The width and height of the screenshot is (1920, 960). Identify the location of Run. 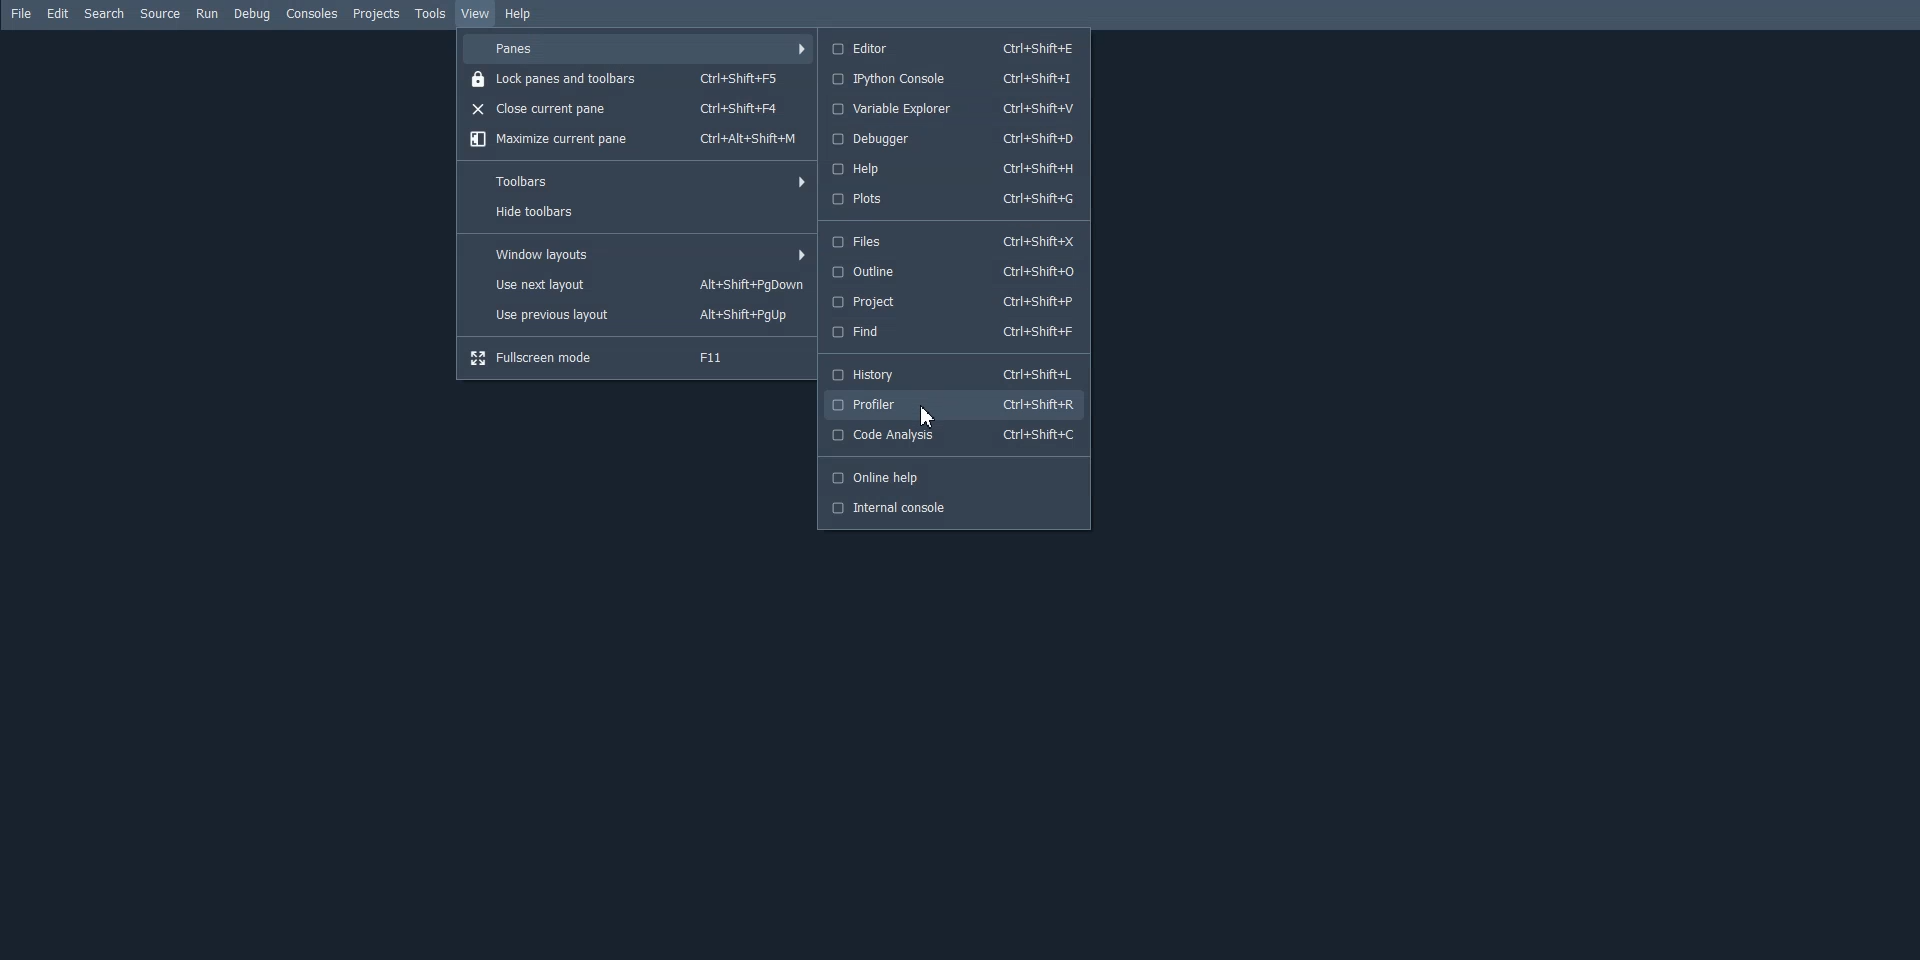
(206, 13).